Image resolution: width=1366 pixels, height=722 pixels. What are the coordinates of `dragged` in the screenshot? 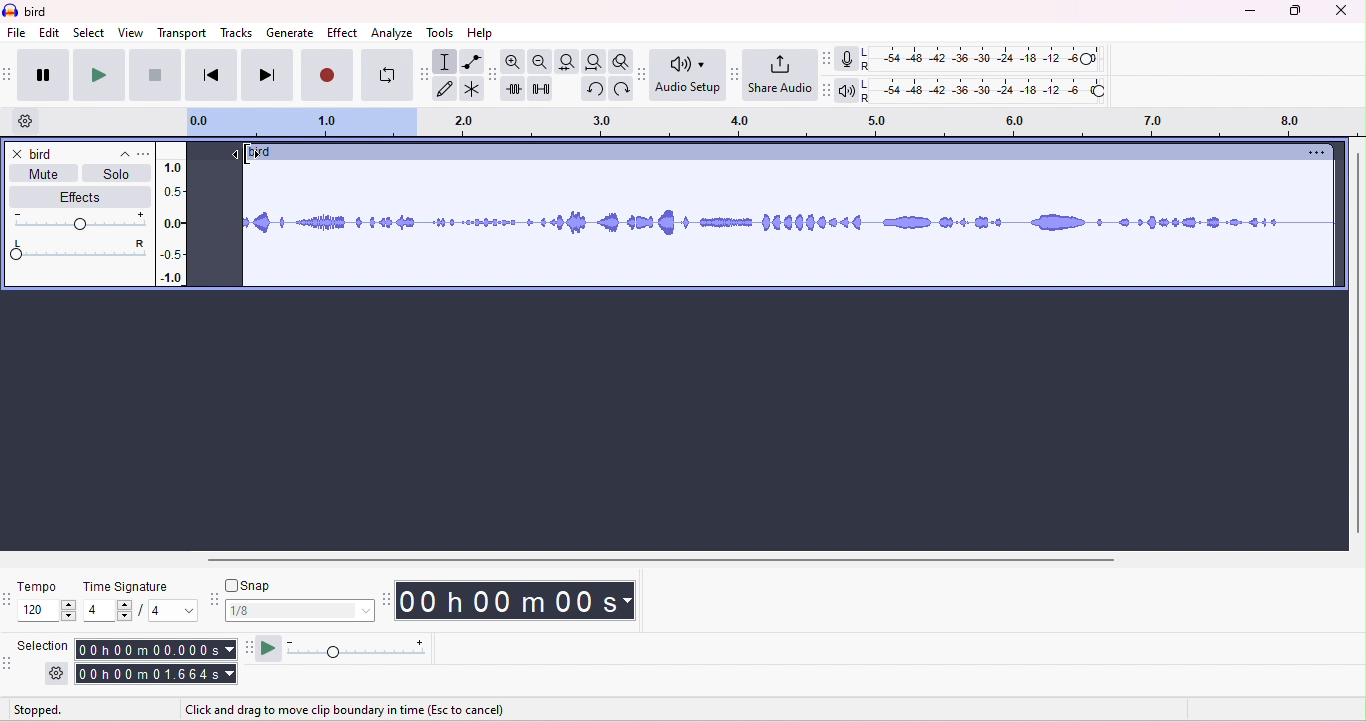 It's located at (218, 222).